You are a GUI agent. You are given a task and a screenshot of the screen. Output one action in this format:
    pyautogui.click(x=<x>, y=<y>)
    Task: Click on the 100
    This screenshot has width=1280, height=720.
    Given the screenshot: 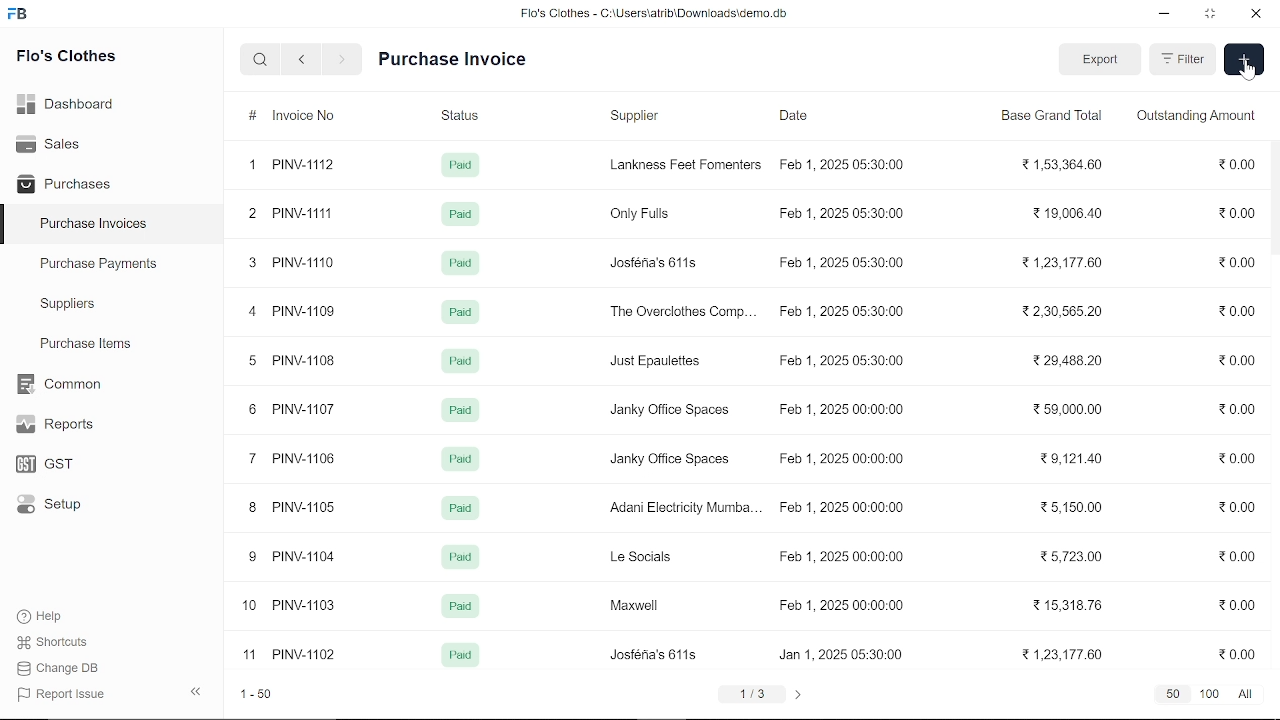 What is the action you would take?
    pyautogui.click(x=1207, y=694)
    